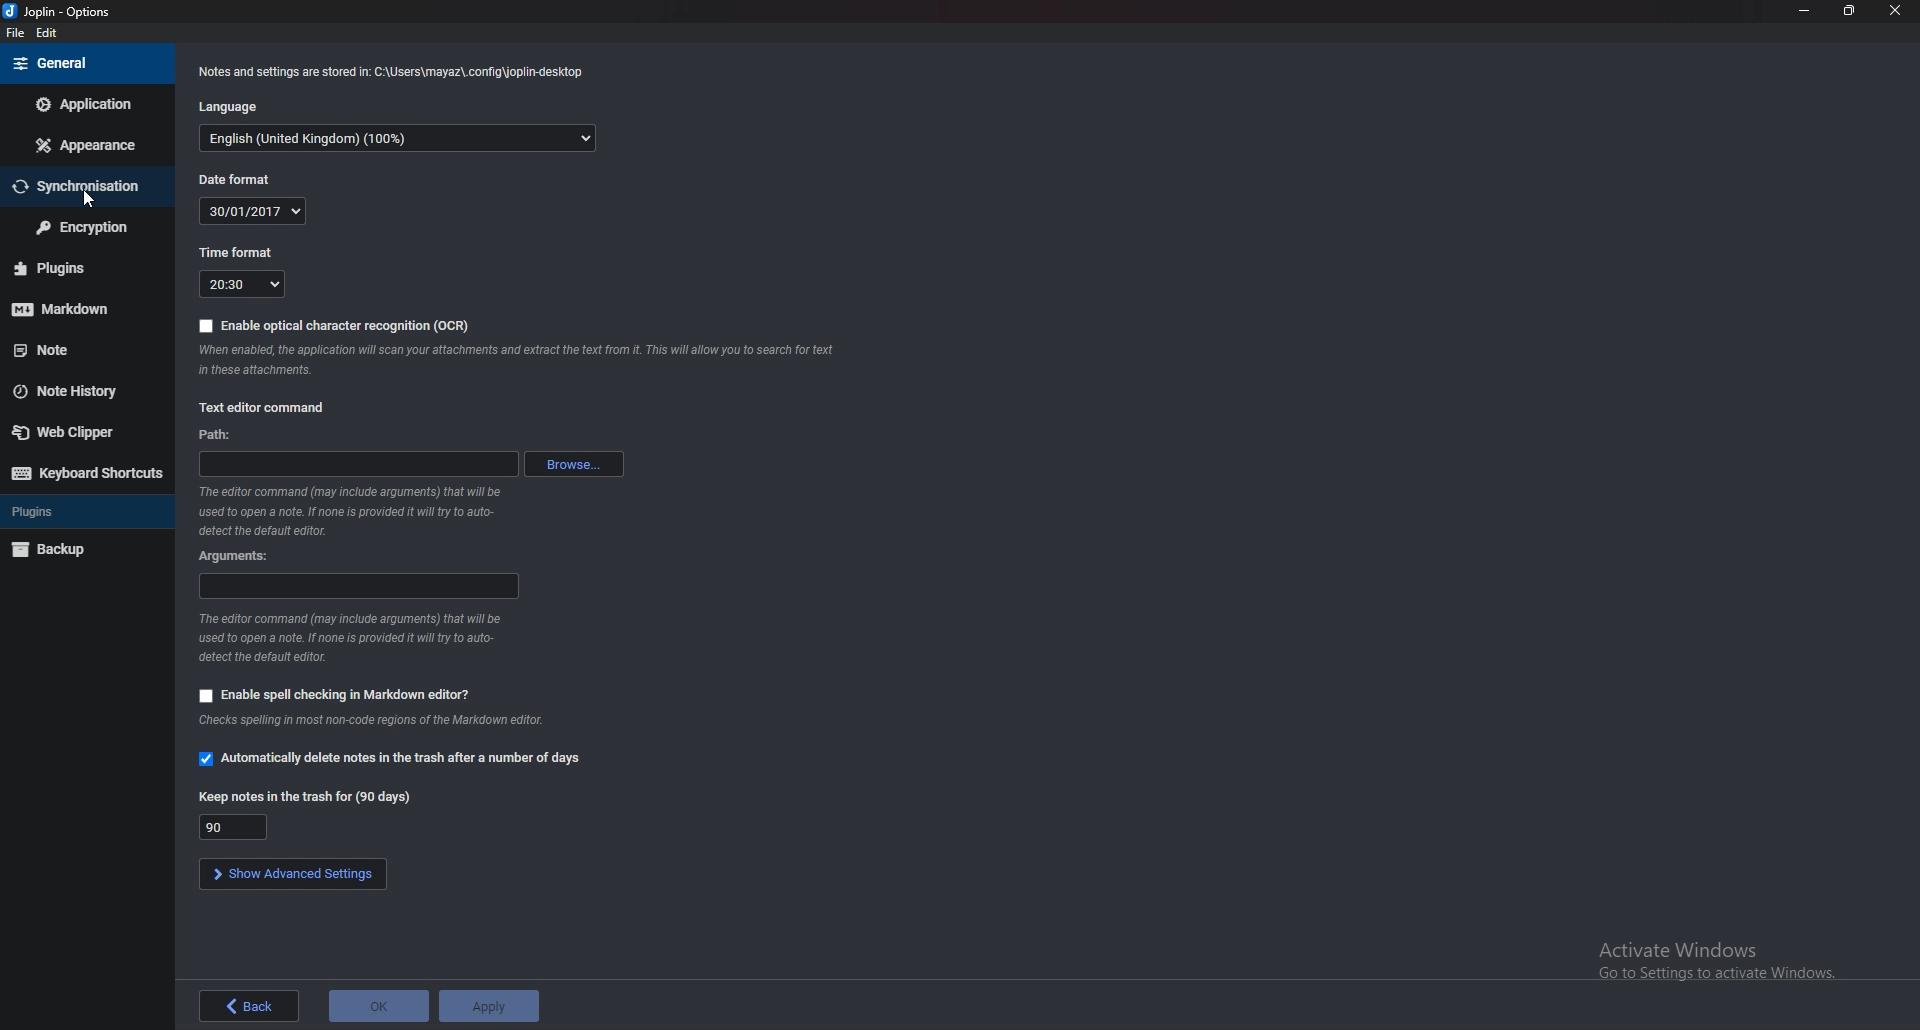 Image resolution: width=1920 pixels, height=1030 pixels. I want to click on synchronisation, so click(79, 185).